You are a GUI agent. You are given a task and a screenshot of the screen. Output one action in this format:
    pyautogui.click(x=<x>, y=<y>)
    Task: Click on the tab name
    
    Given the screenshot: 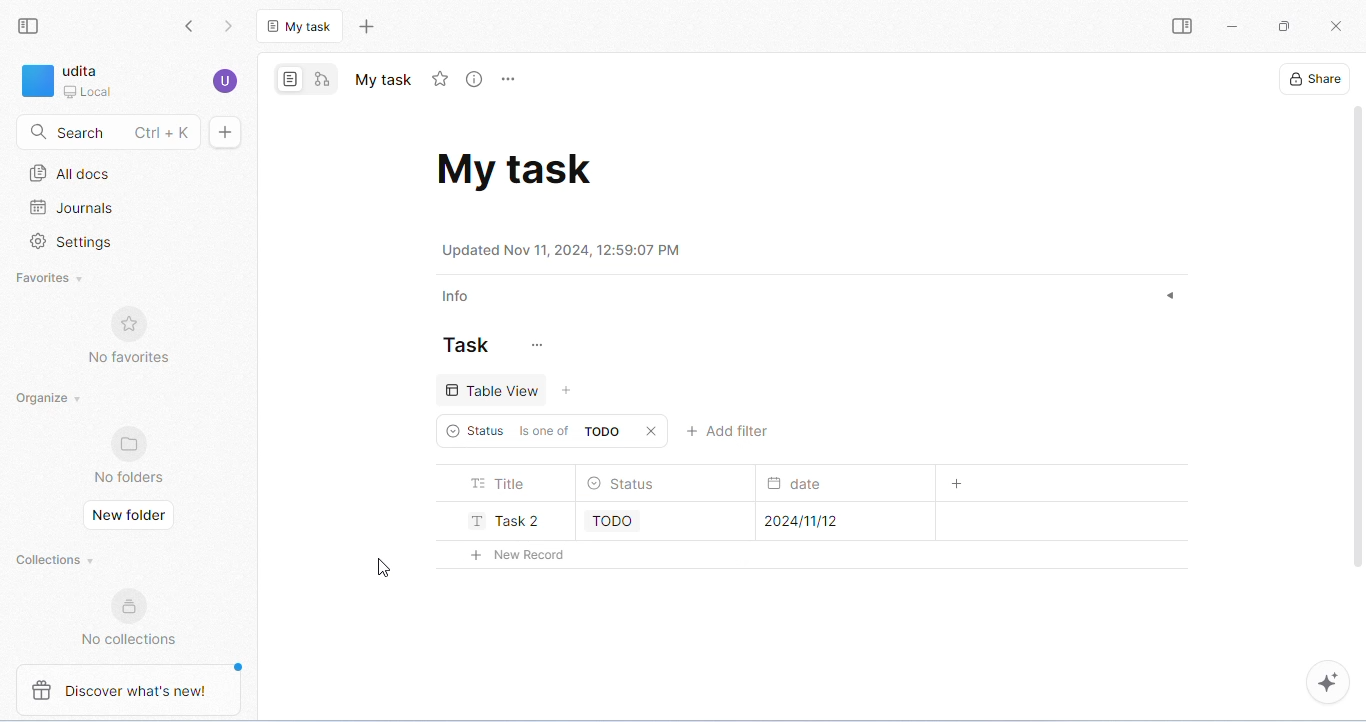 What is the action you would take?
    pyautogui.click(x=382, y=79)
    